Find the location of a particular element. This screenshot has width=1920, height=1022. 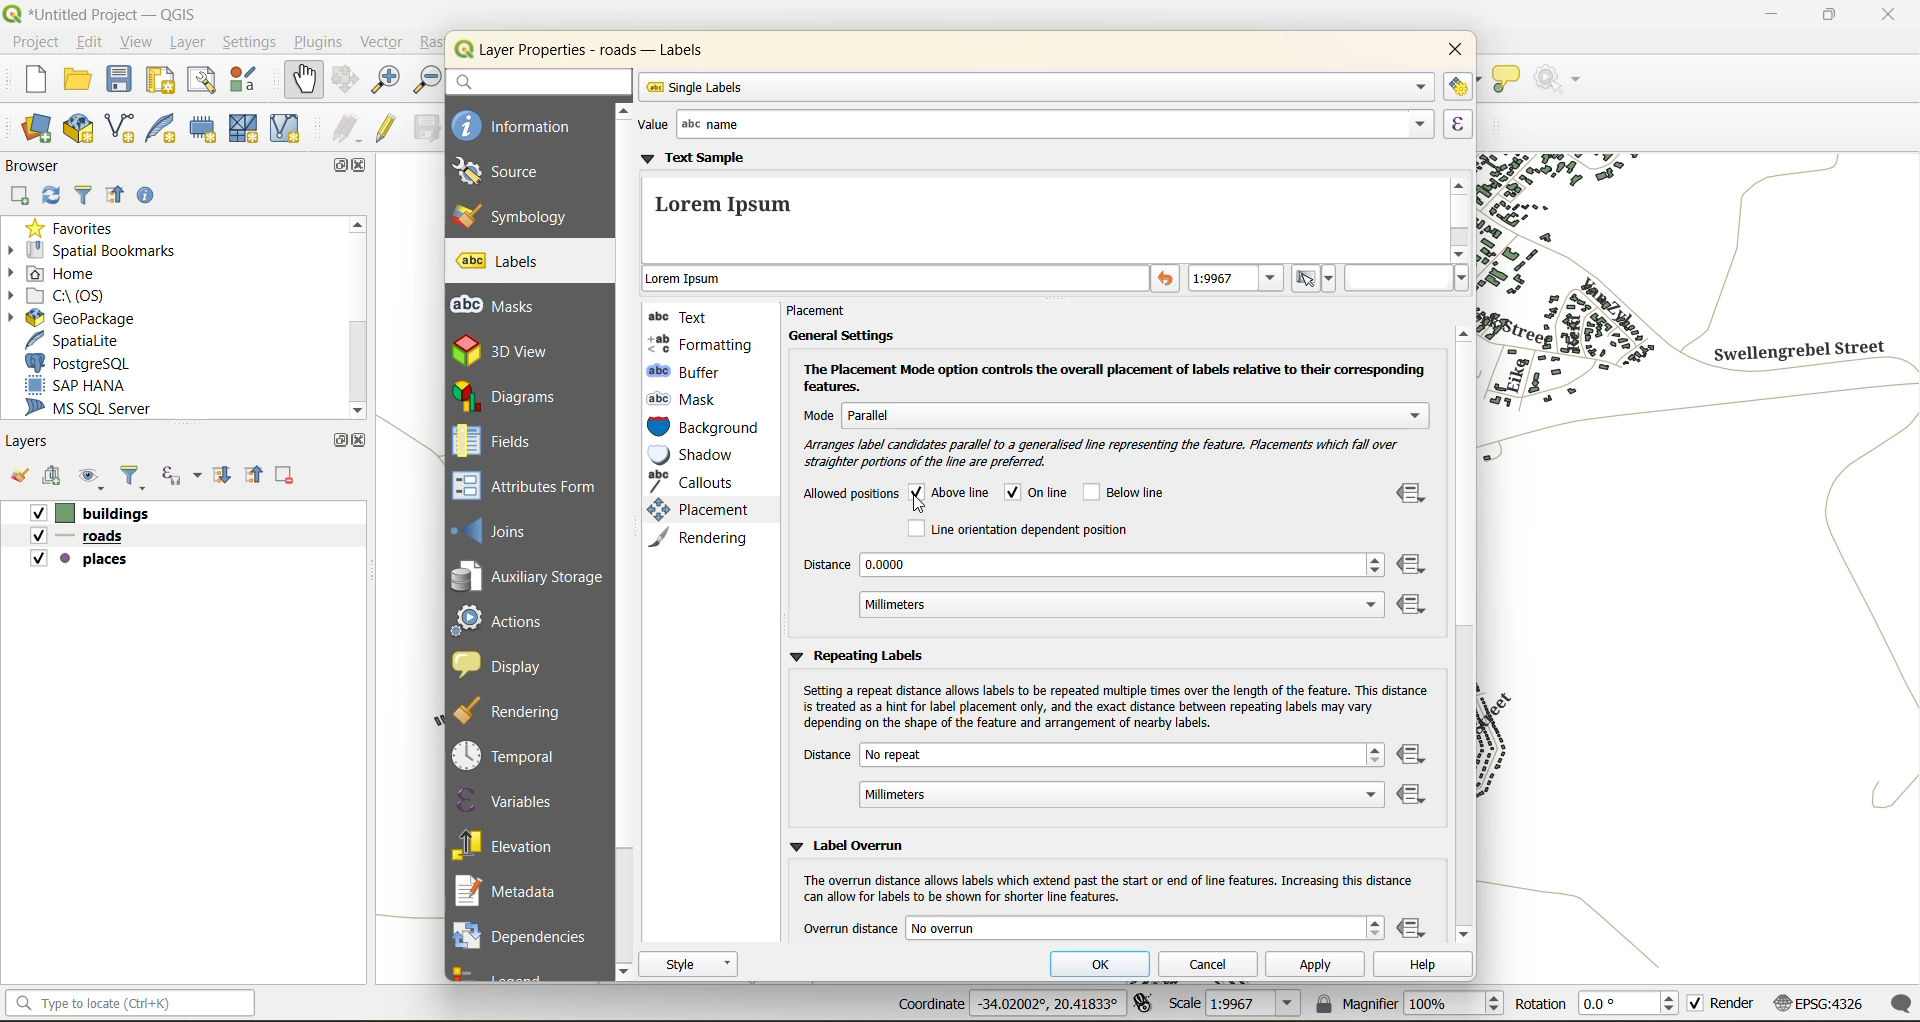

plugins is located at coordinates (319, 45).